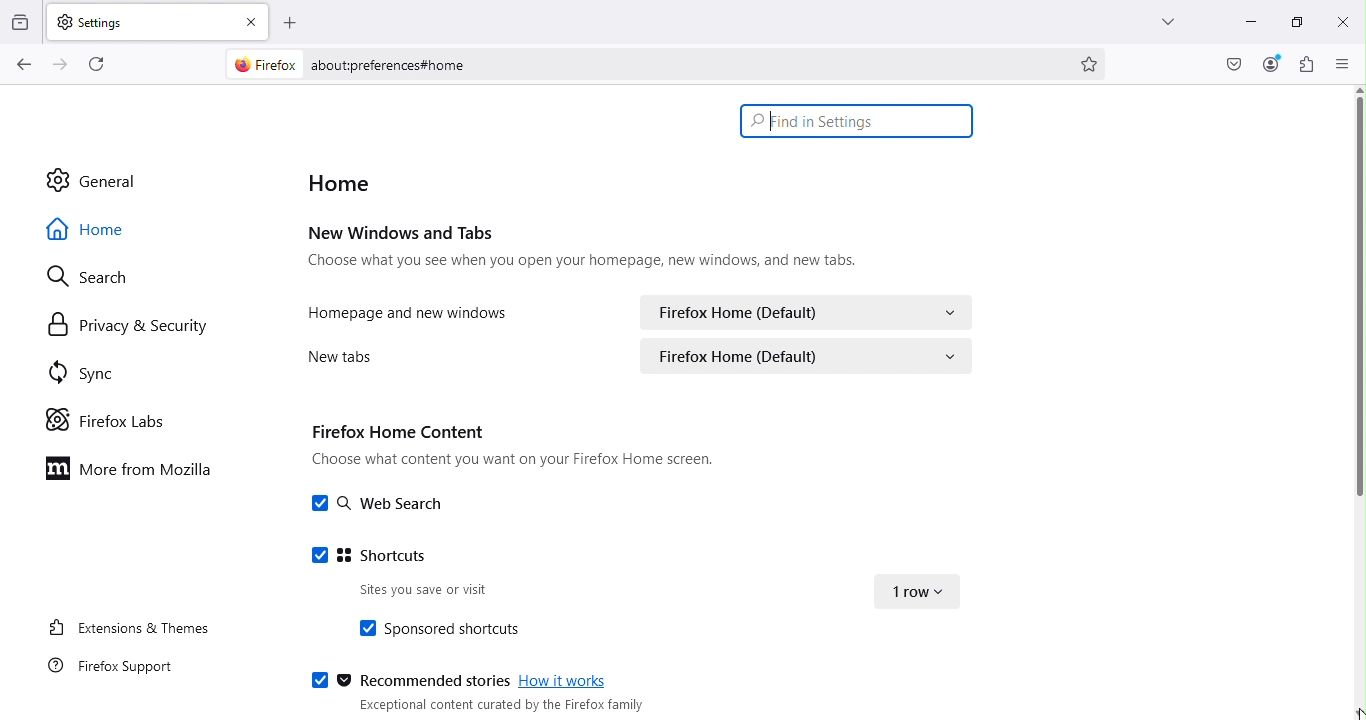  I want to click on Search, so click(84, 275).